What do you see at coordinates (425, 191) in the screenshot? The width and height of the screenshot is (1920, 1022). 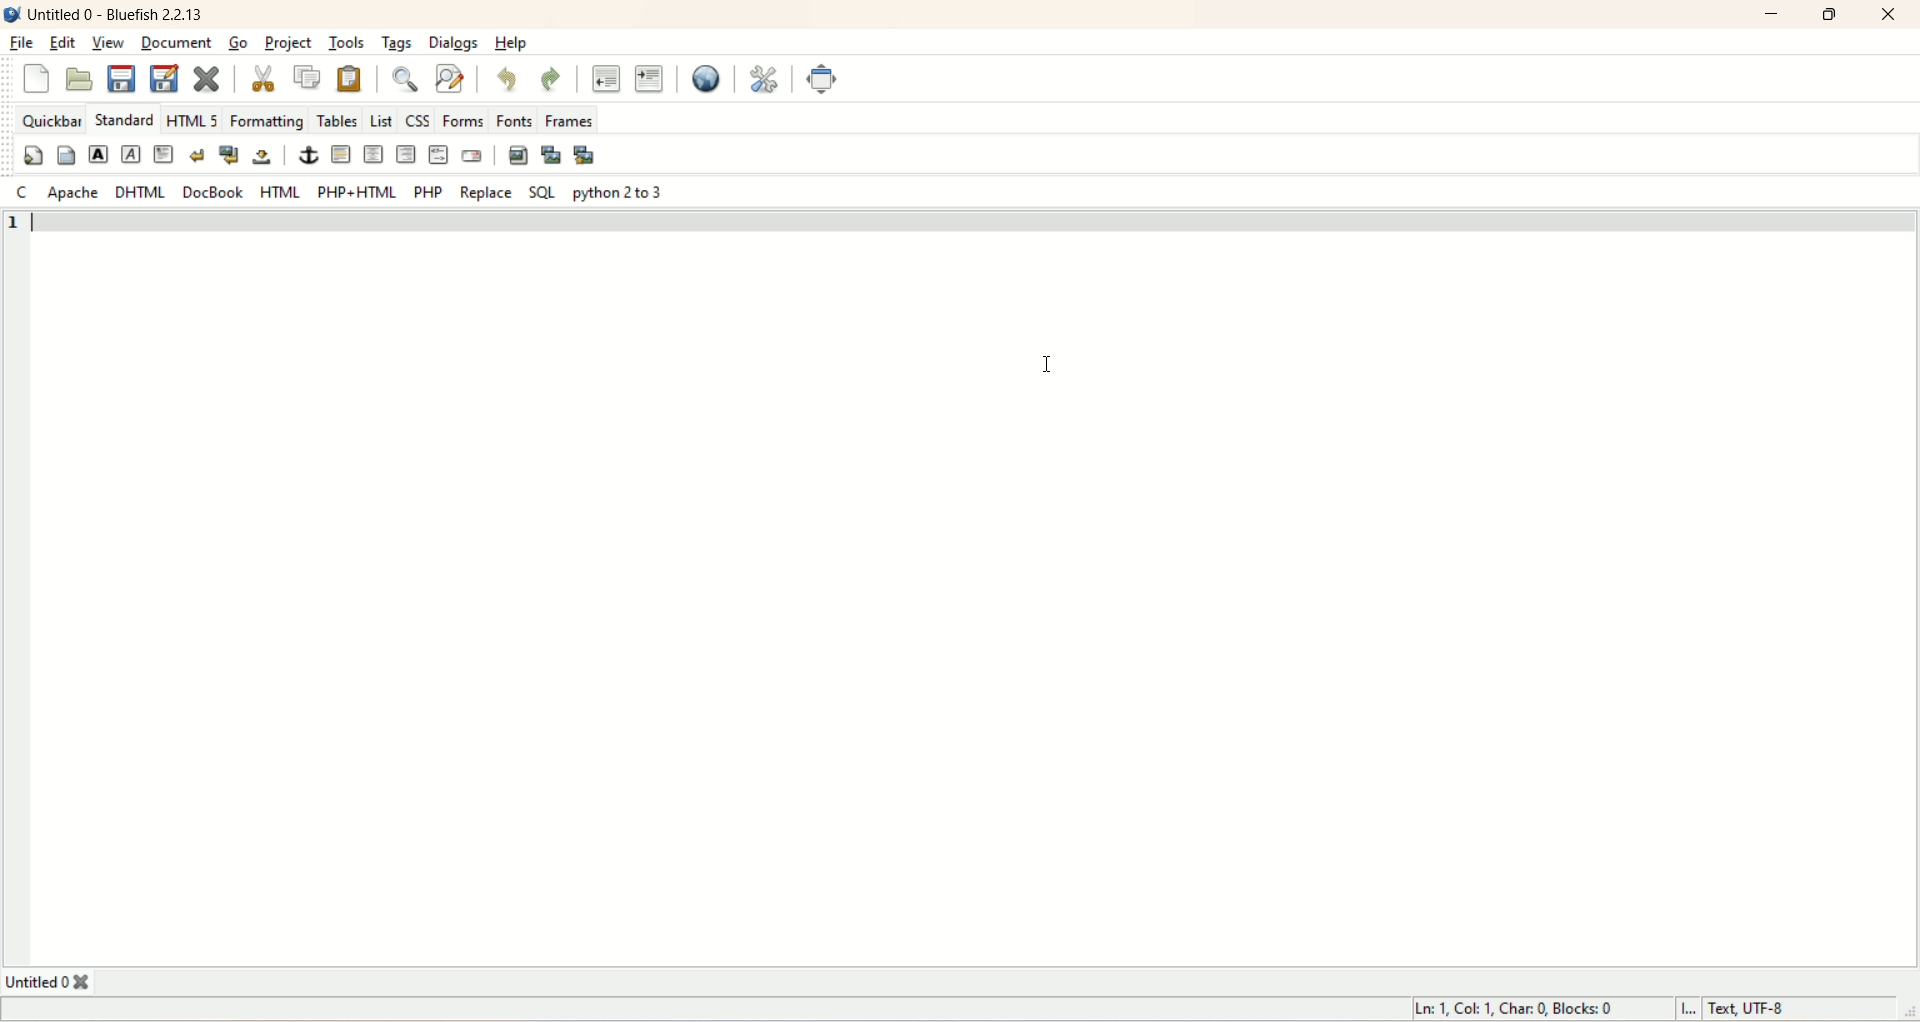 I see `PHP` at bounding box center [425, 191].